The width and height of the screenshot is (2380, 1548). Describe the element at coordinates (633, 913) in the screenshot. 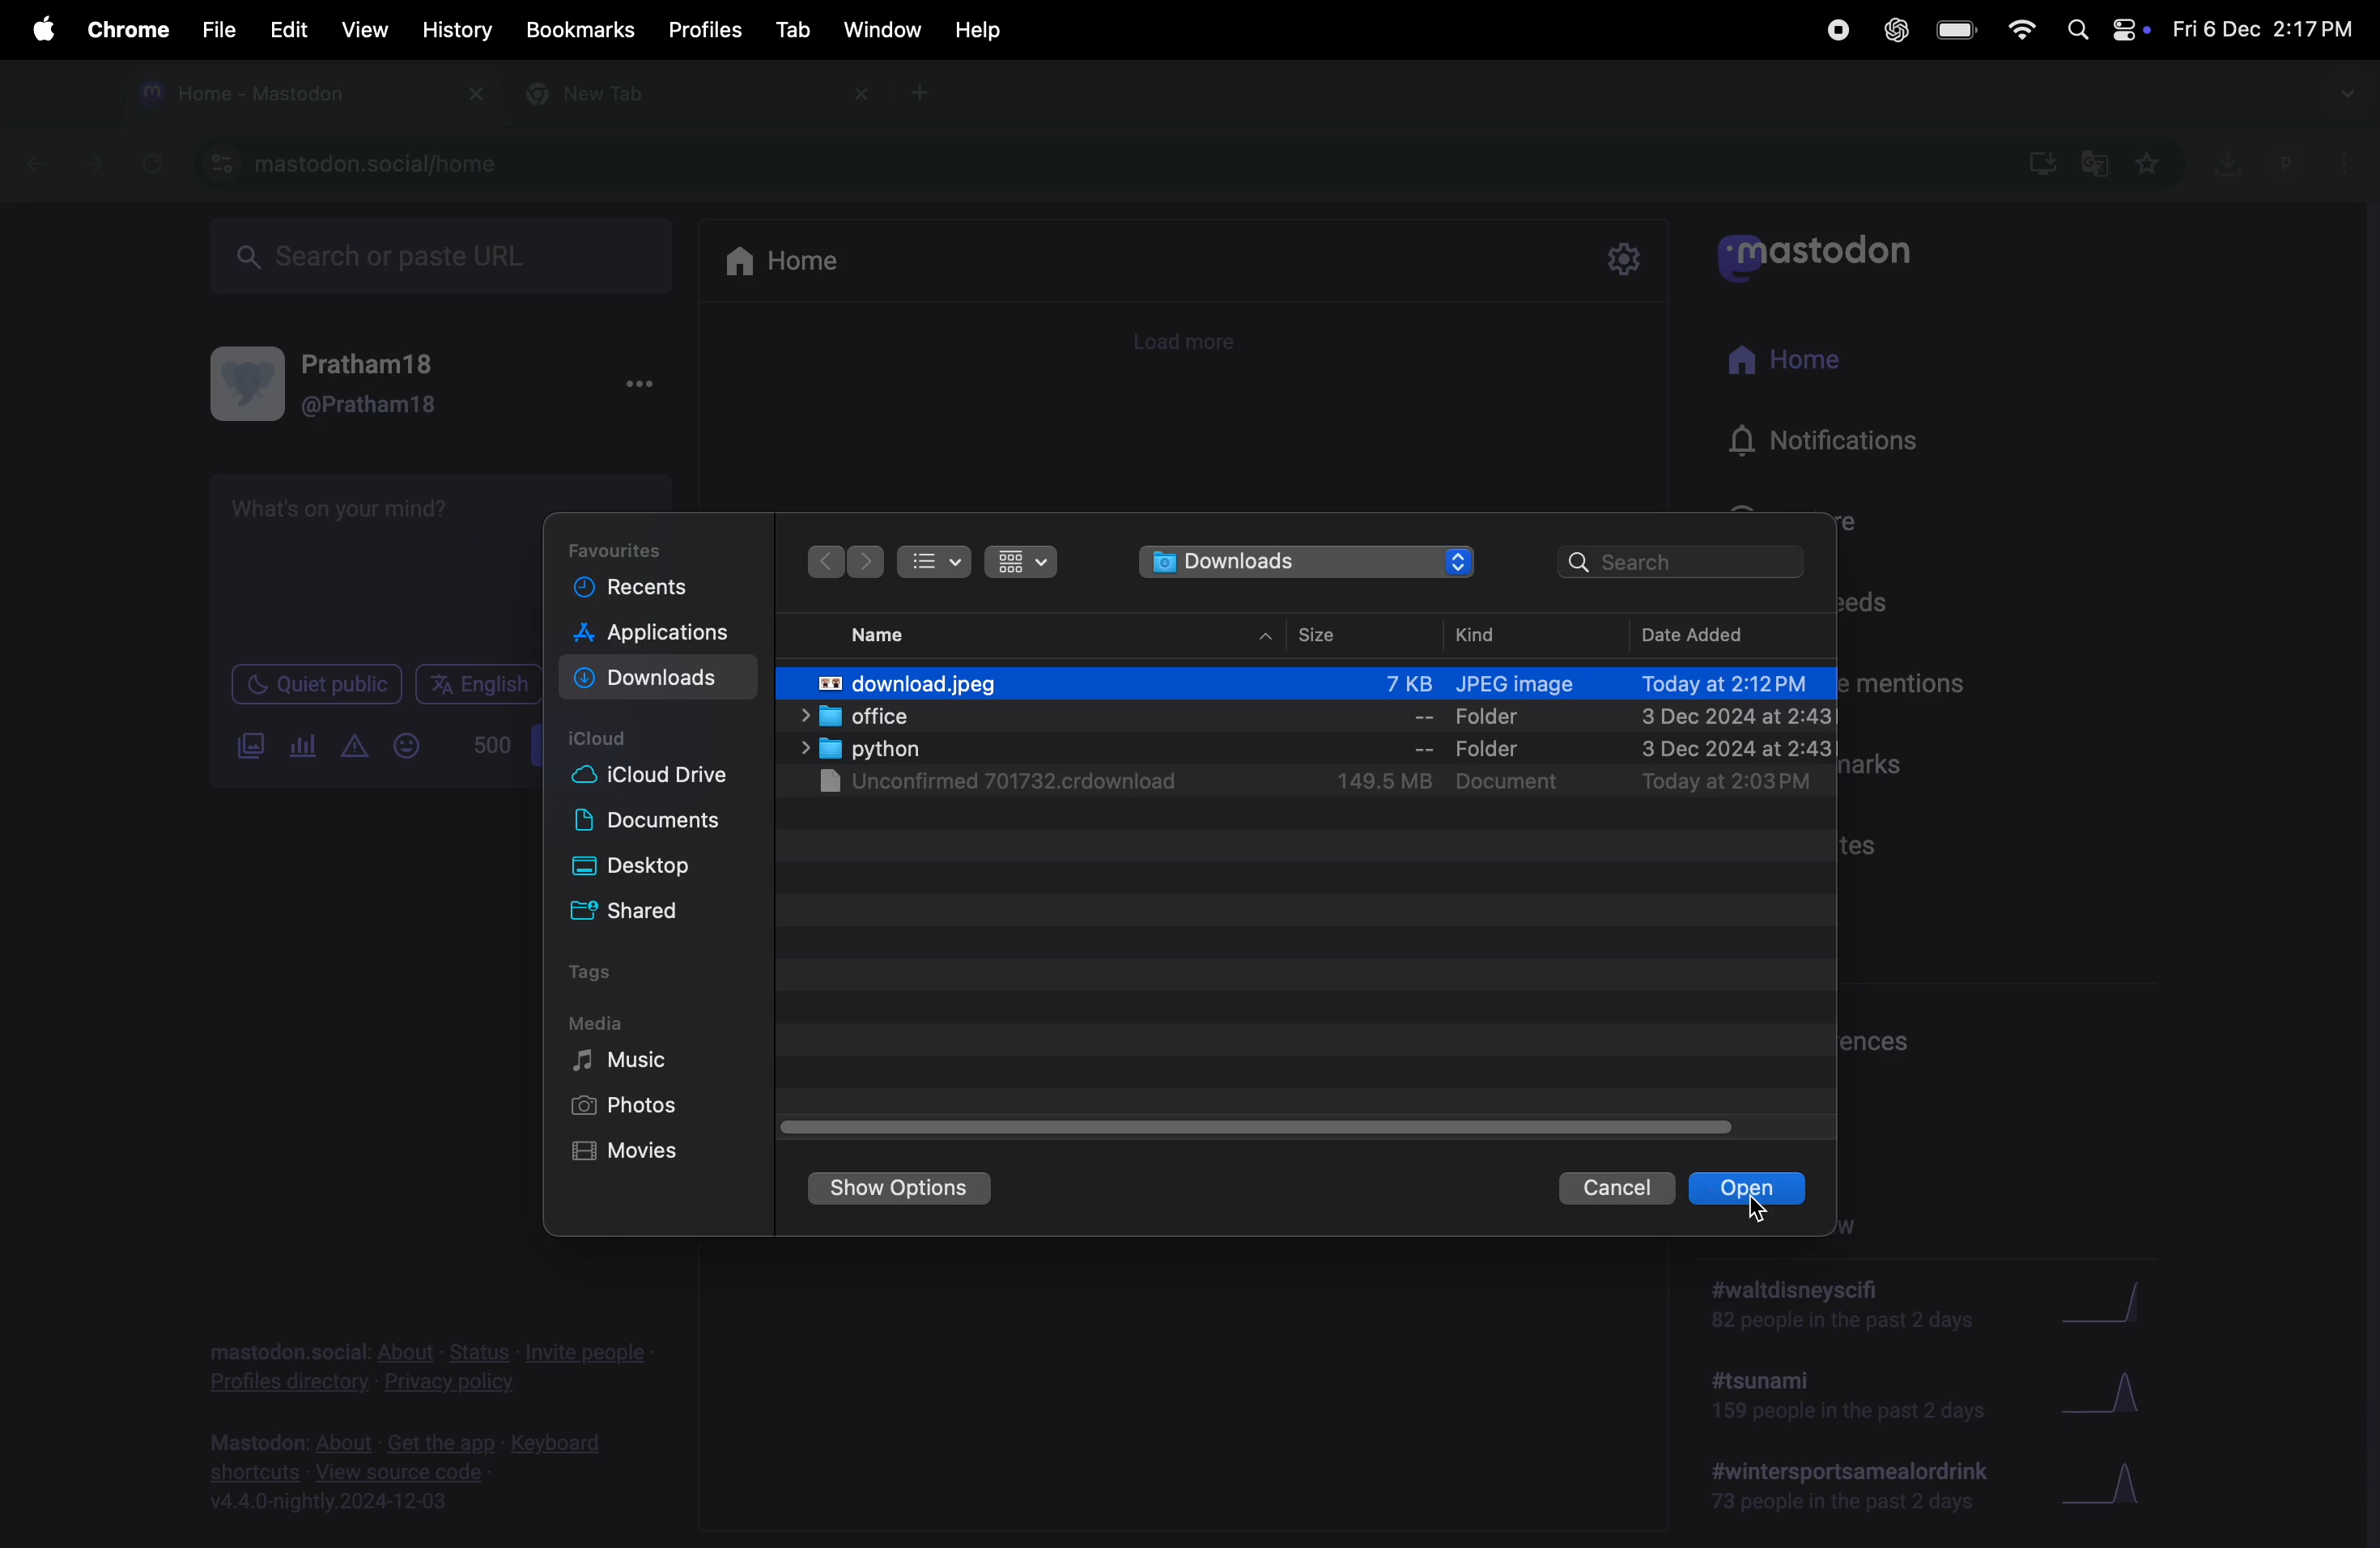

I see `shared` at that location.